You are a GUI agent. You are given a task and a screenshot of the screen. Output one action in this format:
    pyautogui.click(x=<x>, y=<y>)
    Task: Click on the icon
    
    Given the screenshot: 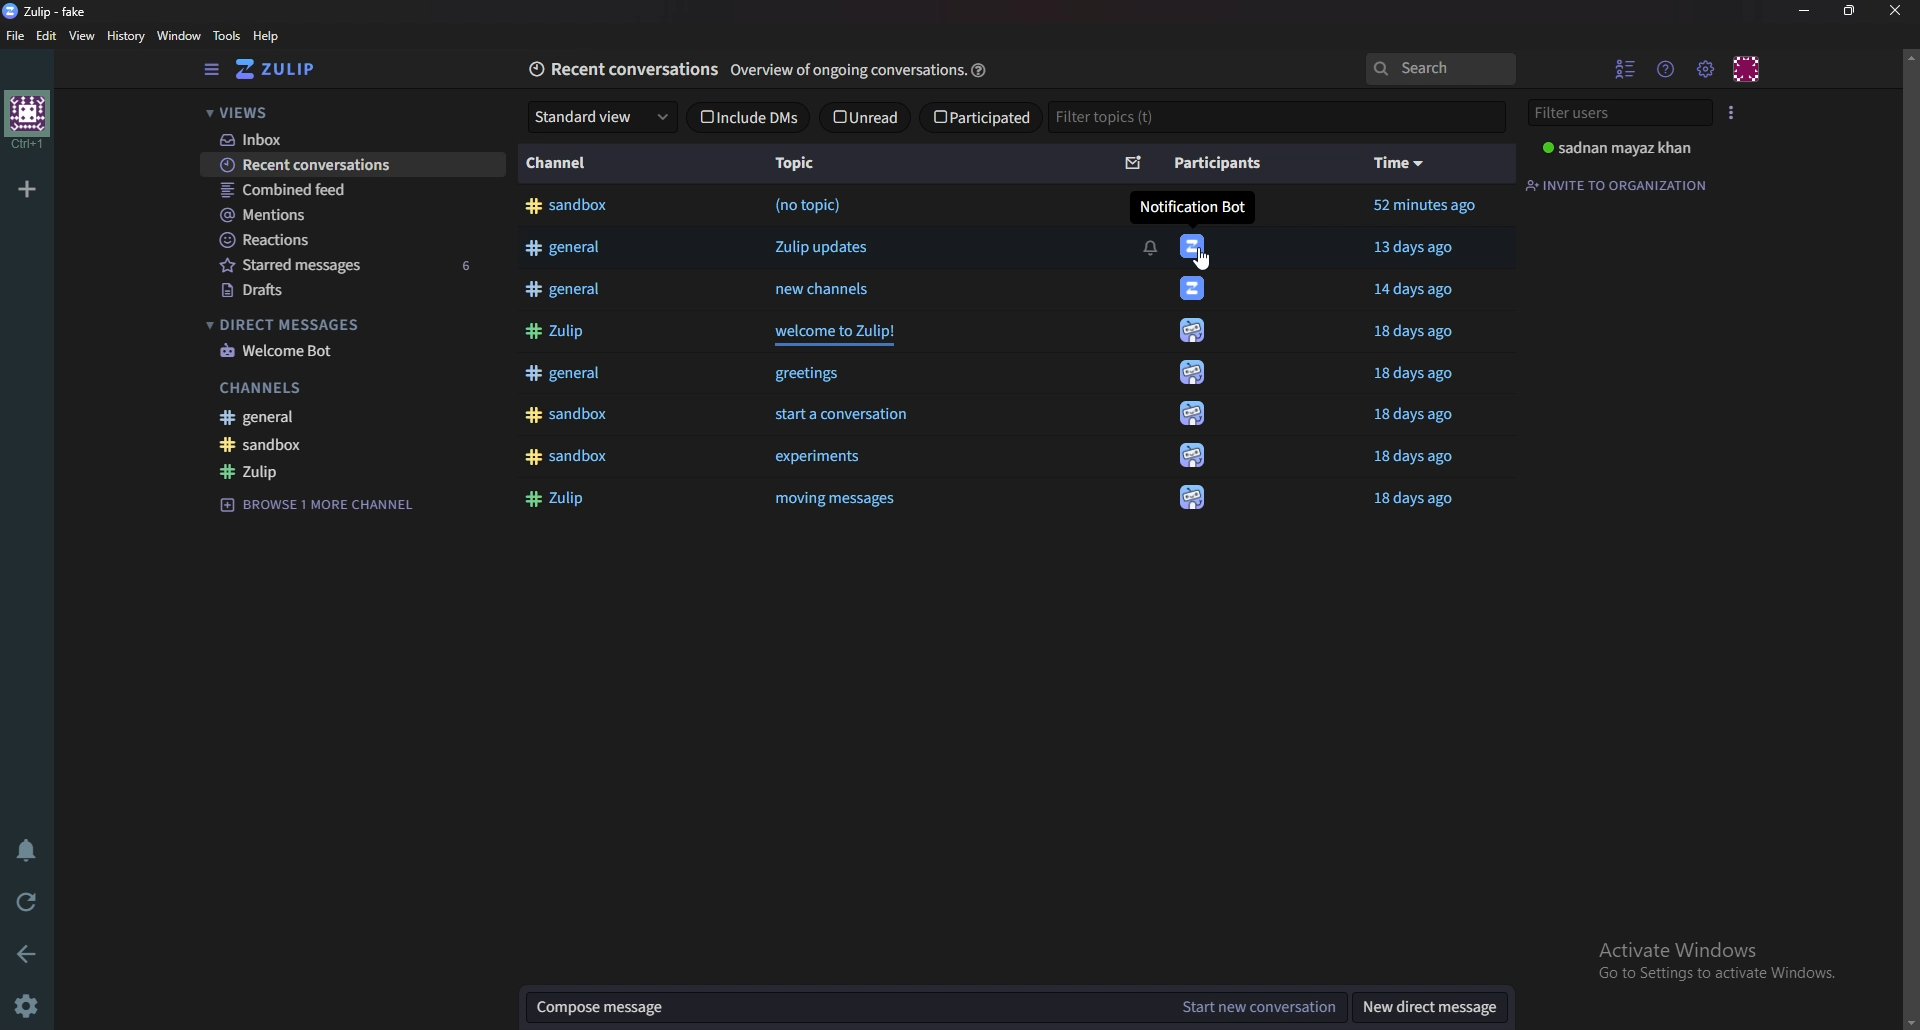 What is the action you would take?
    pyautogui.click(x=1193, y=290)
    